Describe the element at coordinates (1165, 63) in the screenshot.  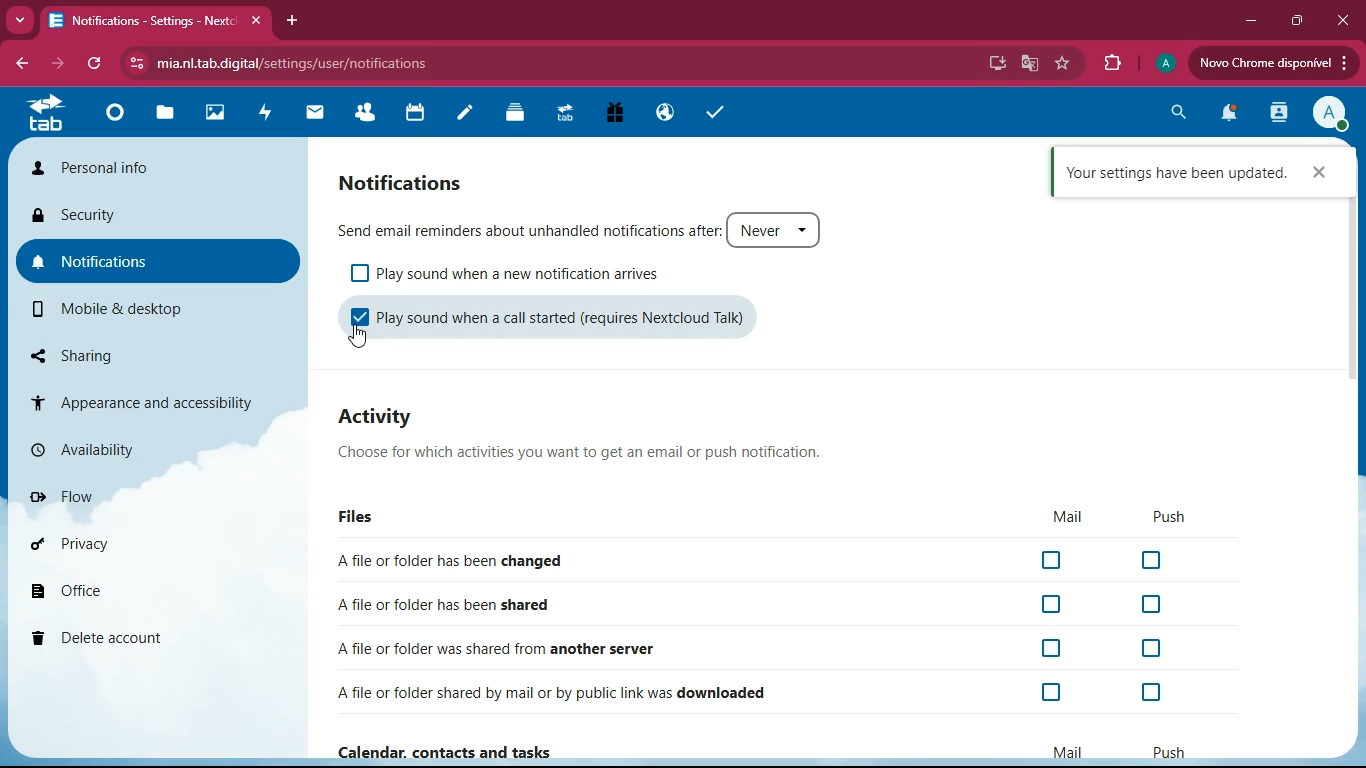
I see `profile` at that location.